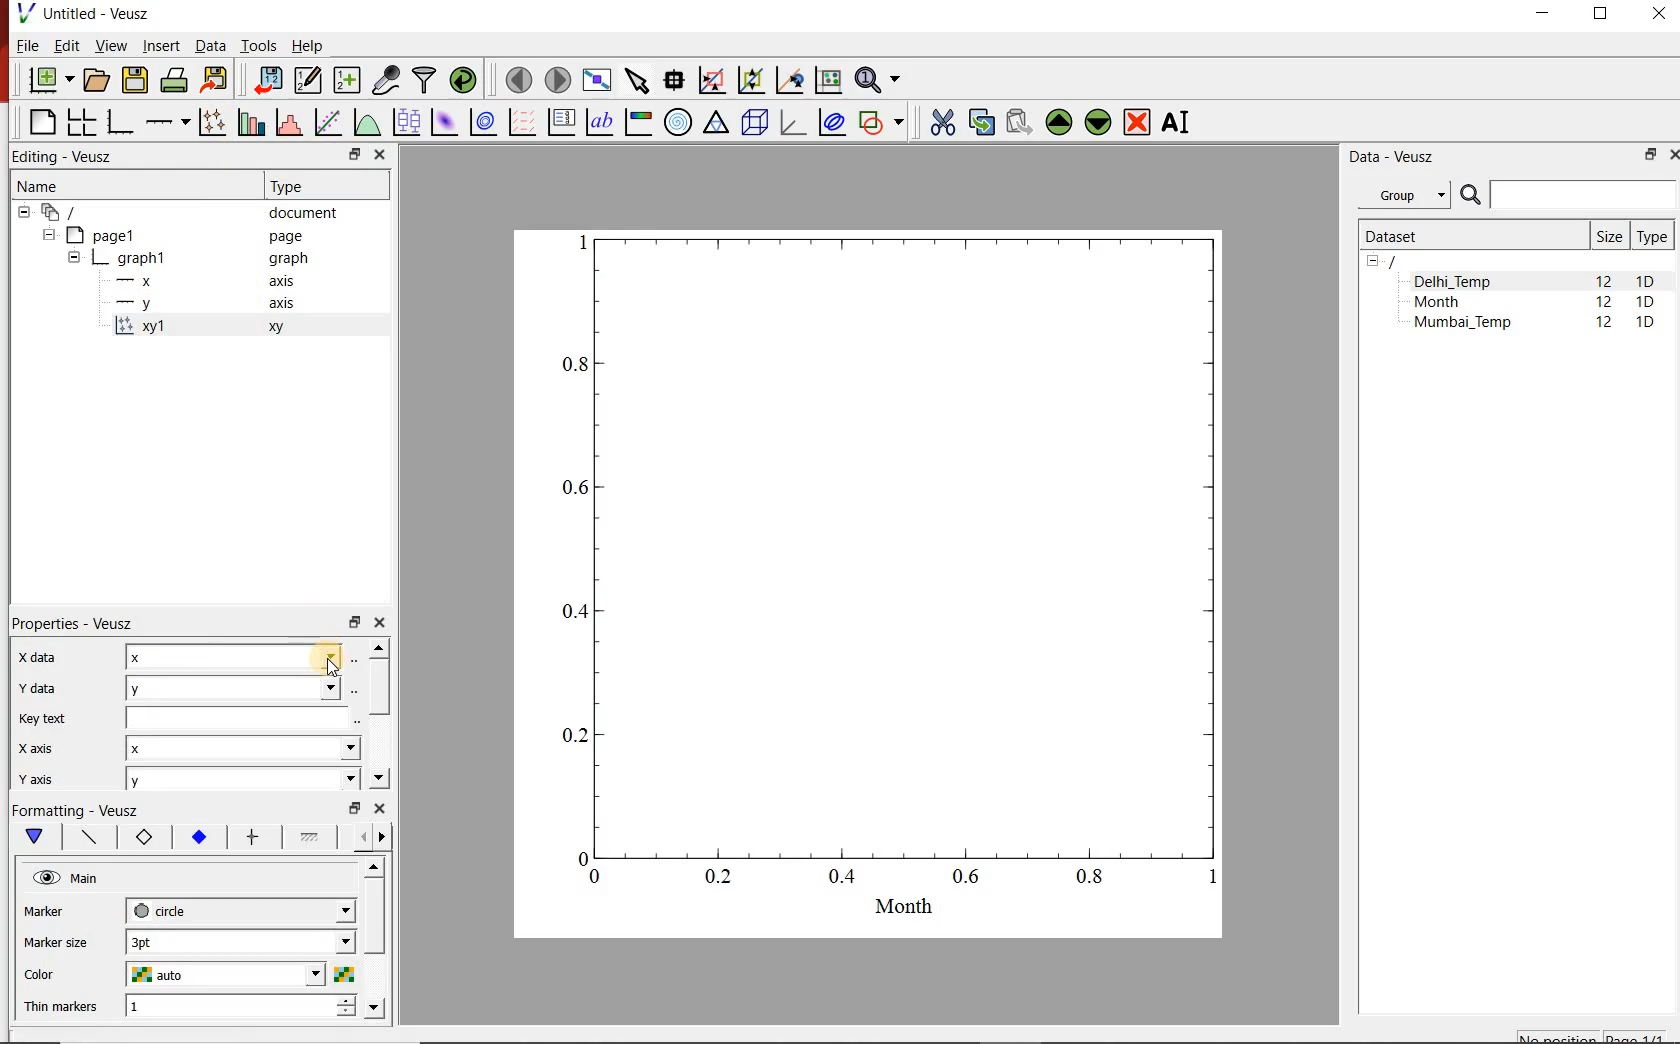 The width and height of the screenshot is (1680, 1044). Describe the element at coordinates (35, 687) in the screenshot. I see `Y data` at that location.